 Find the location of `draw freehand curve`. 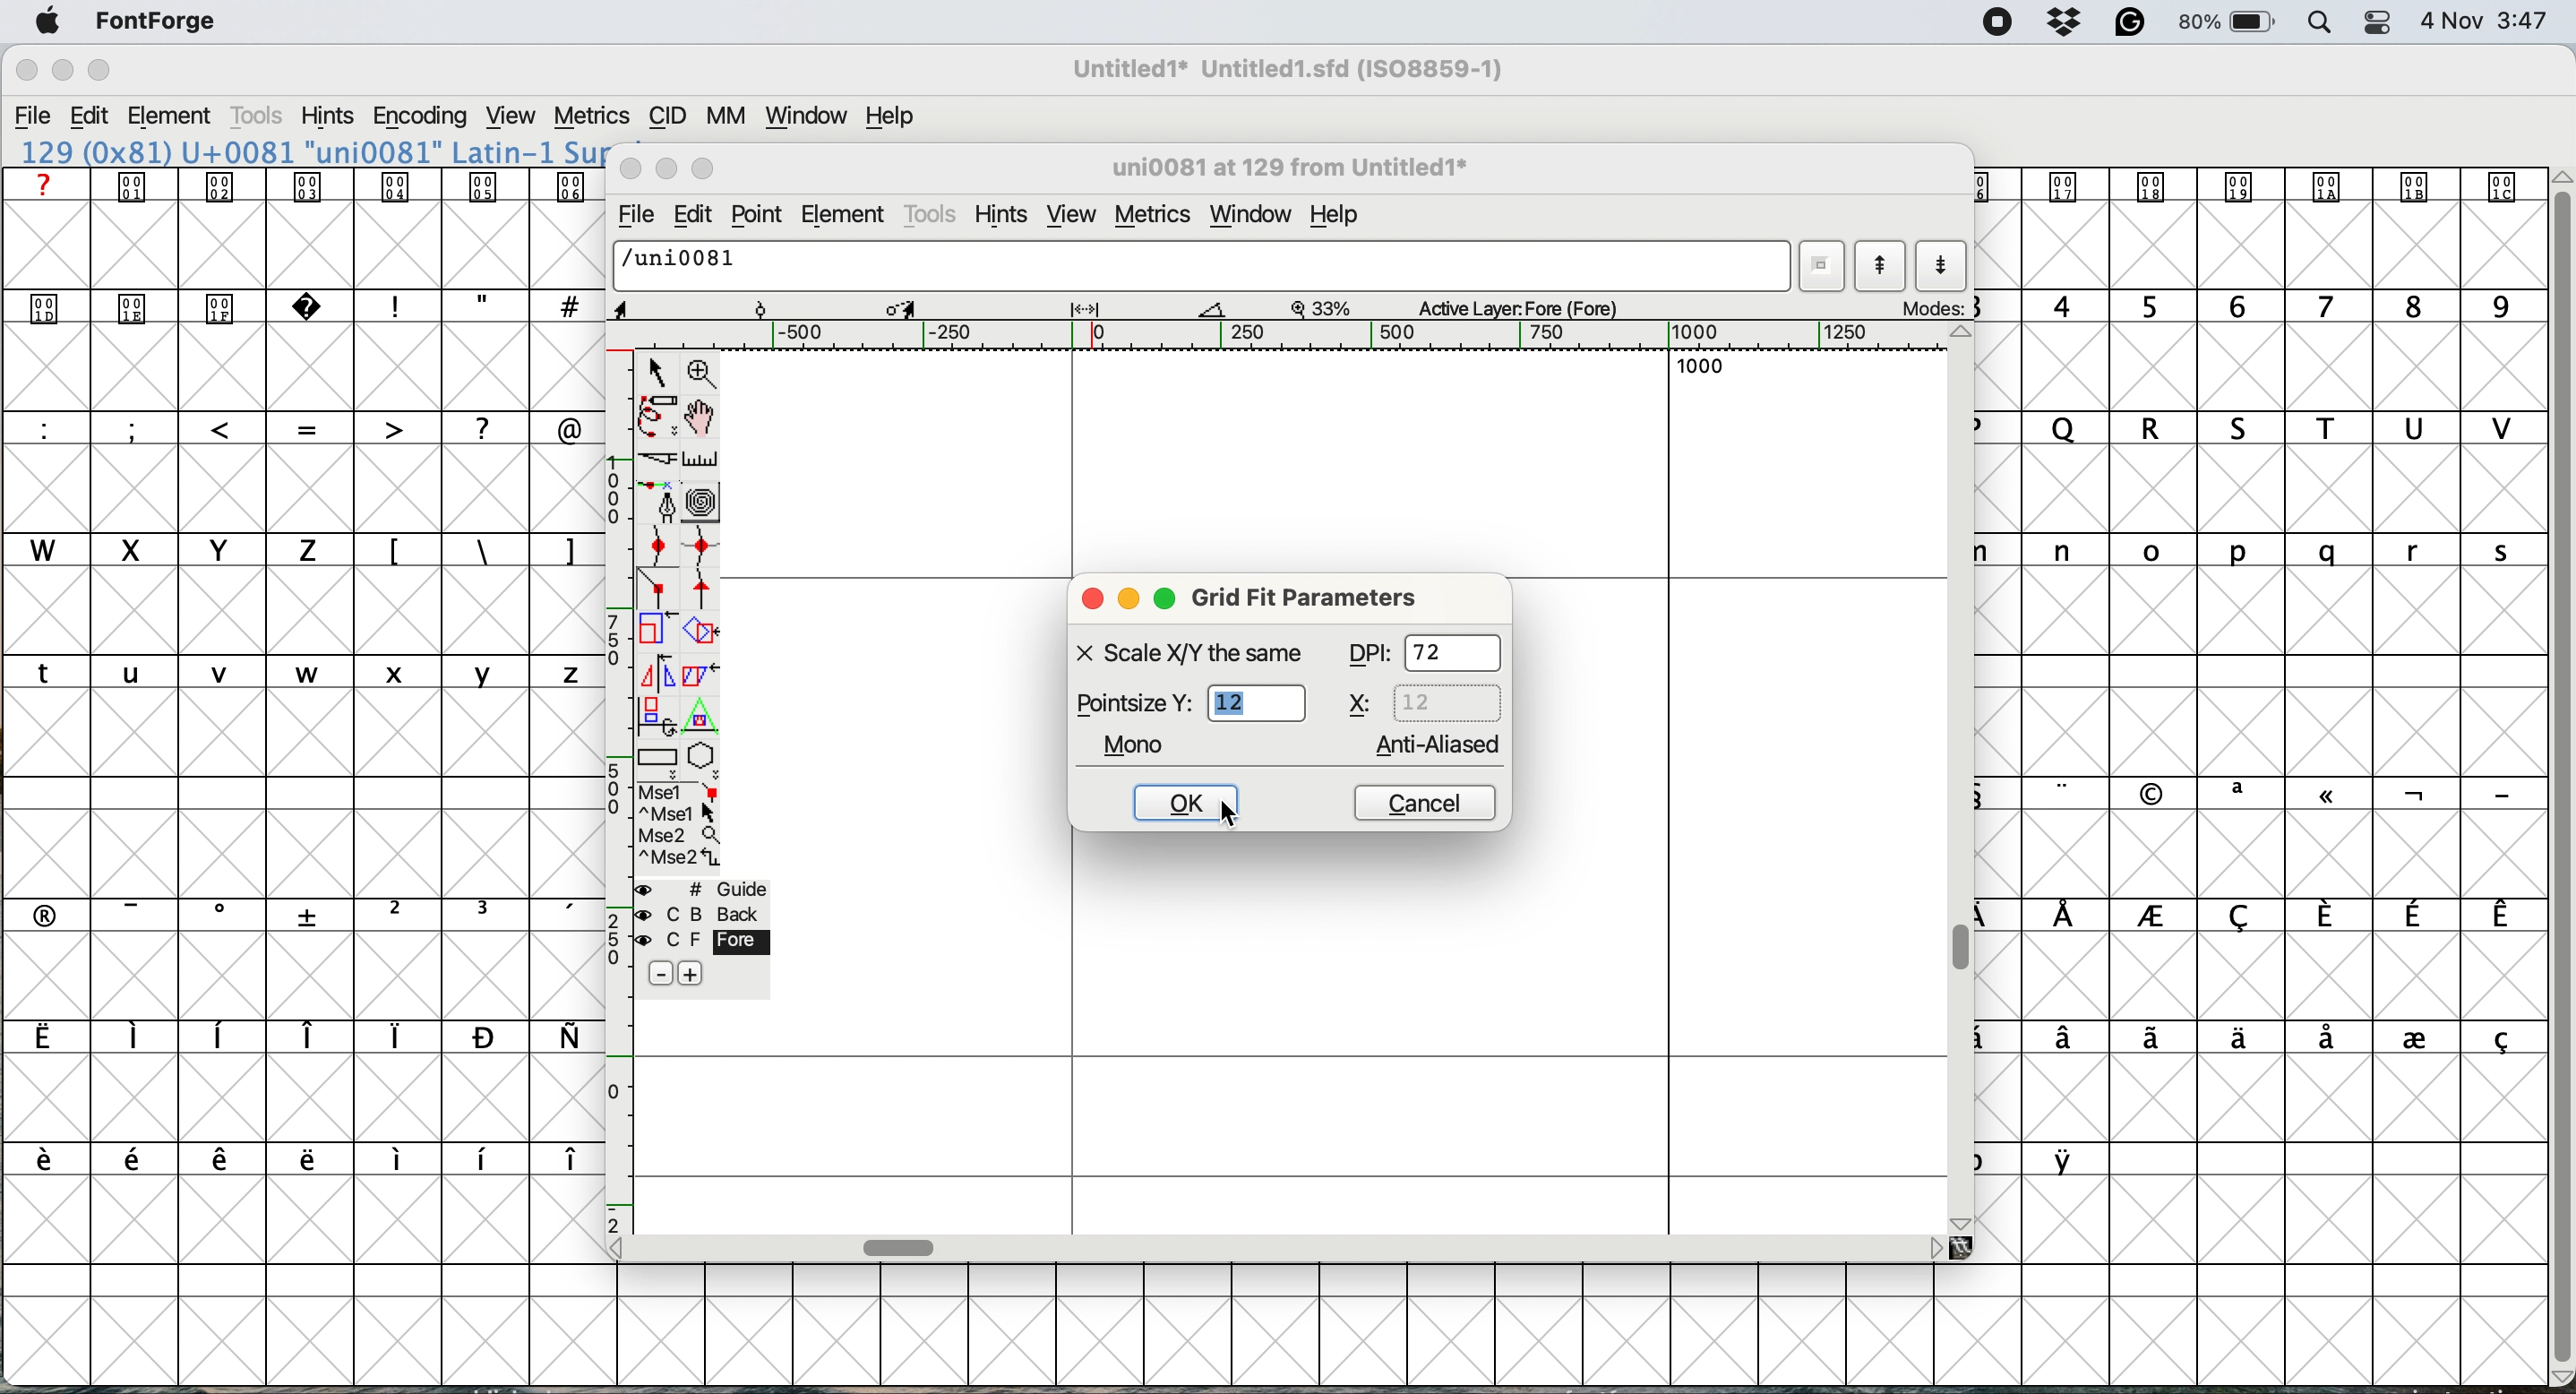

draw freehand curve is located at coordinates (657, 415).